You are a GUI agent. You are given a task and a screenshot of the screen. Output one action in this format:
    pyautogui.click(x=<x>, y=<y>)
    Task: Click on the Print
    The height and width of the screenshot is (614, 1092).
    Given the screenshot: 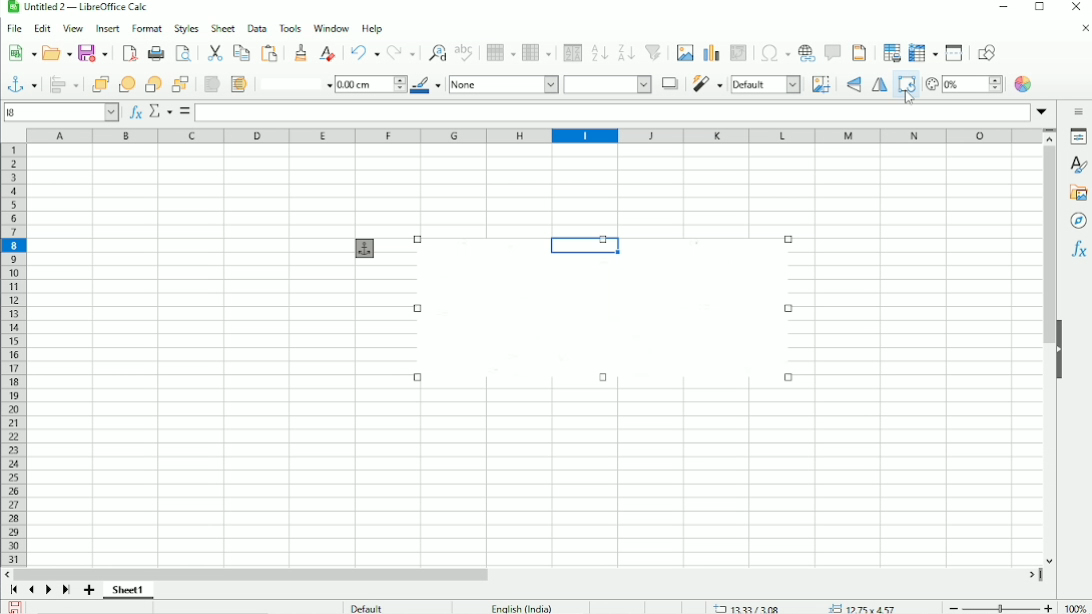 What is the action you would take?
    pyautogui.click(x=155, y=53)
    